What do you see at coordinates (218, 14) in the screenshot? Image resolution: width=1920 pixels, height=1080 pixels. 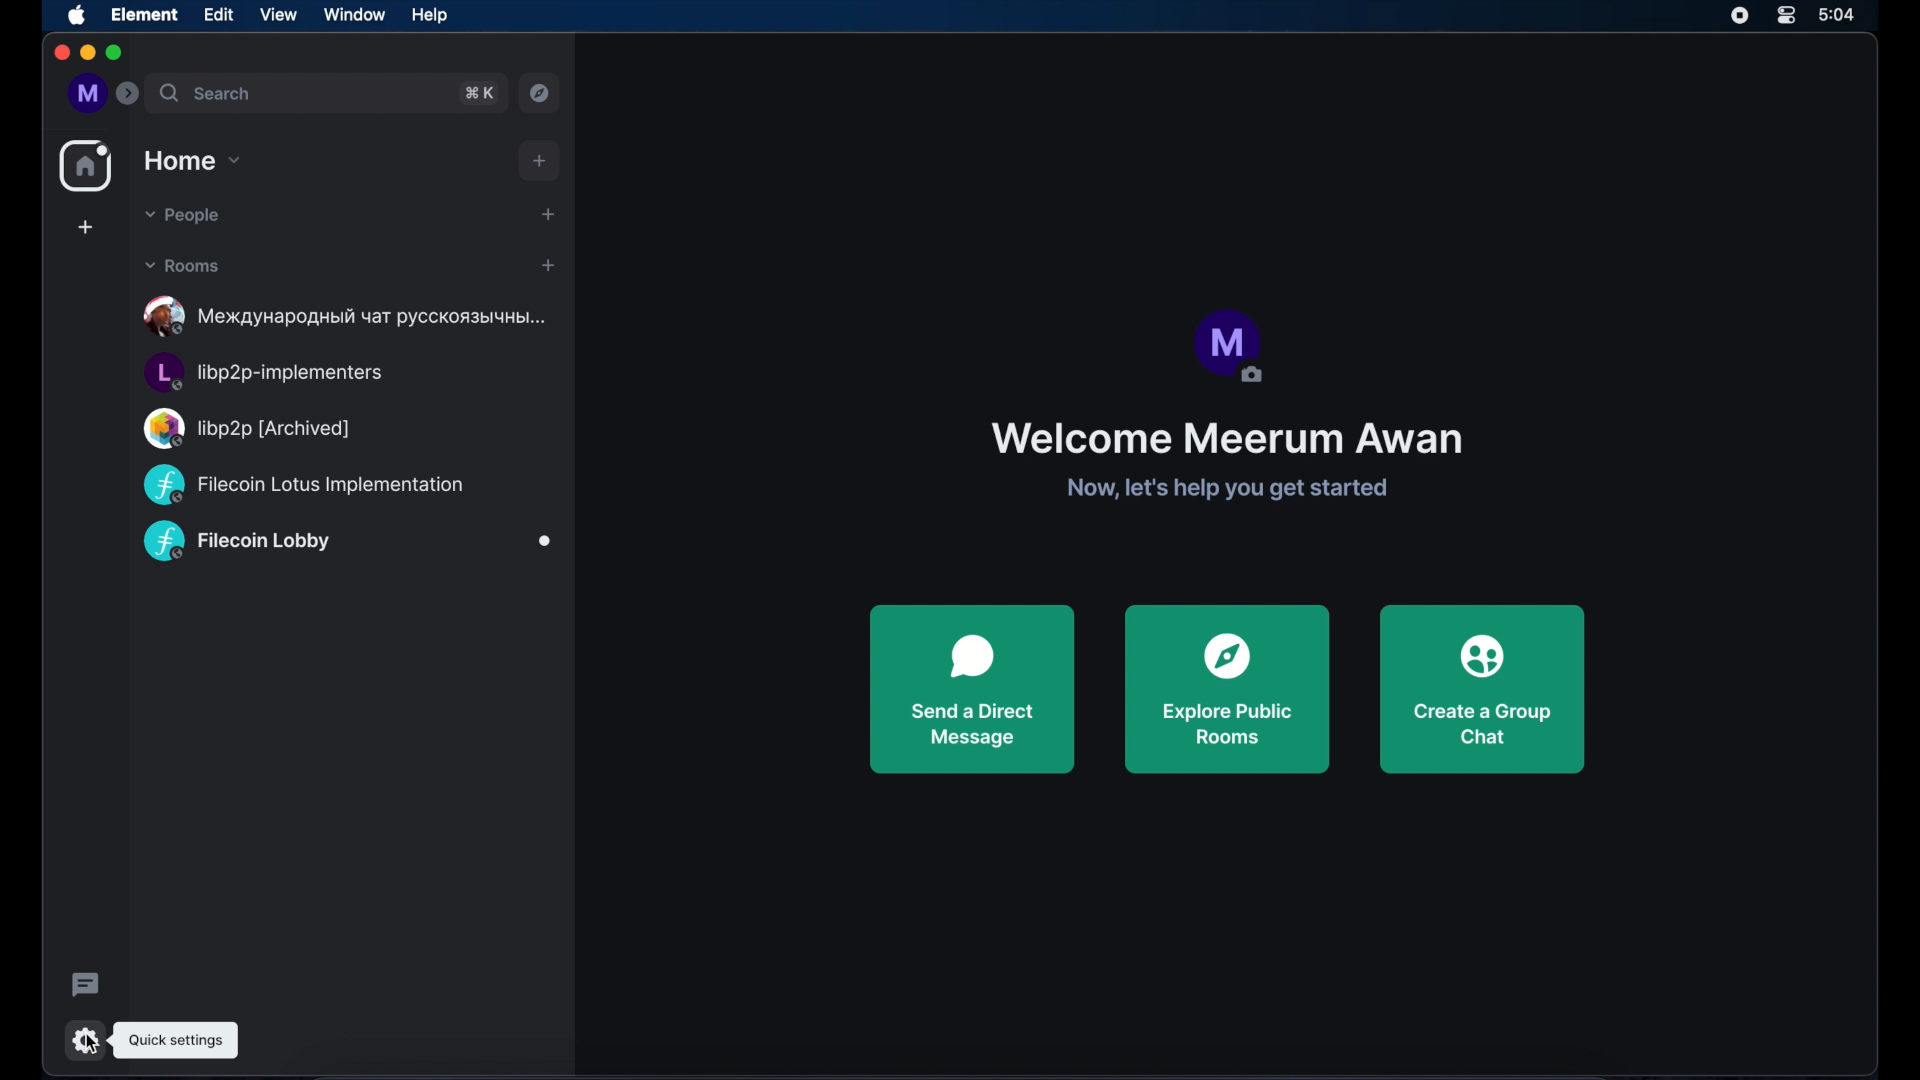 I see `edit` at bounding box center [218, 14].